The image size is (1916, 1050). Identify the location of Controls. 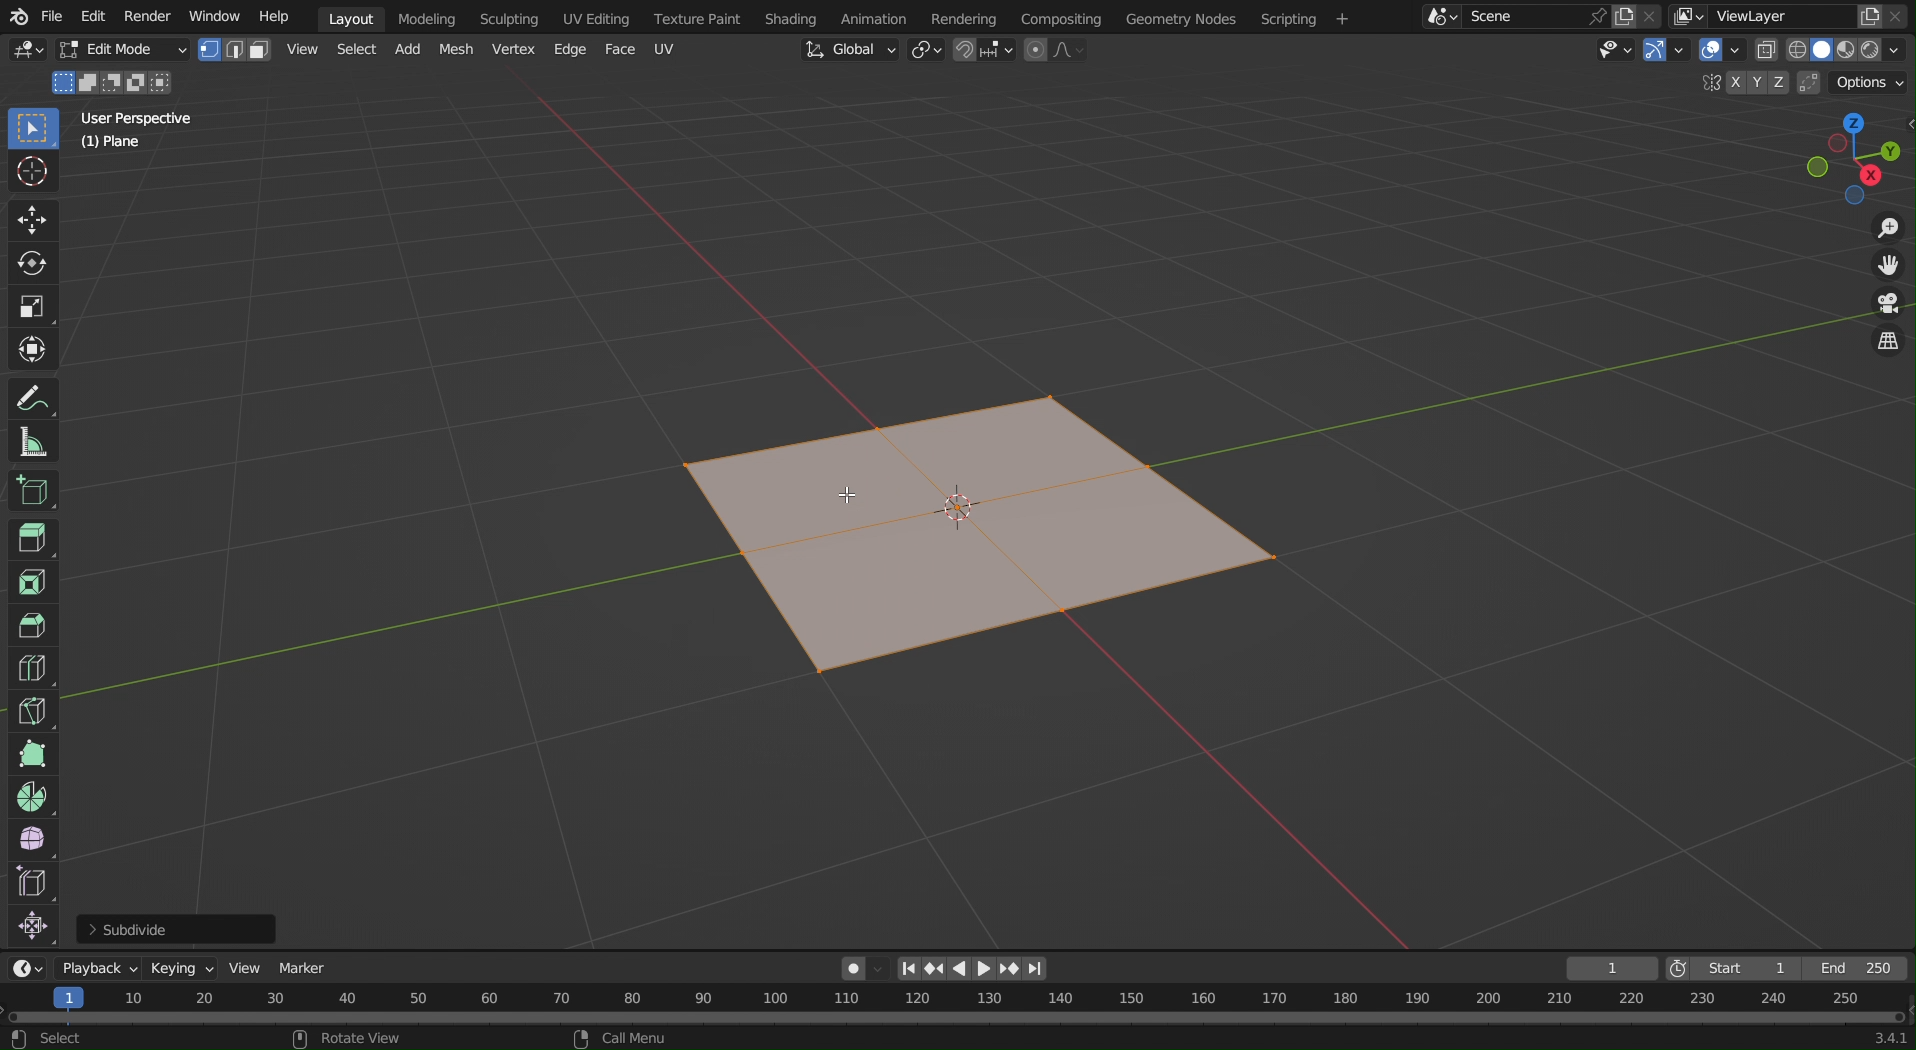
(972, 969).